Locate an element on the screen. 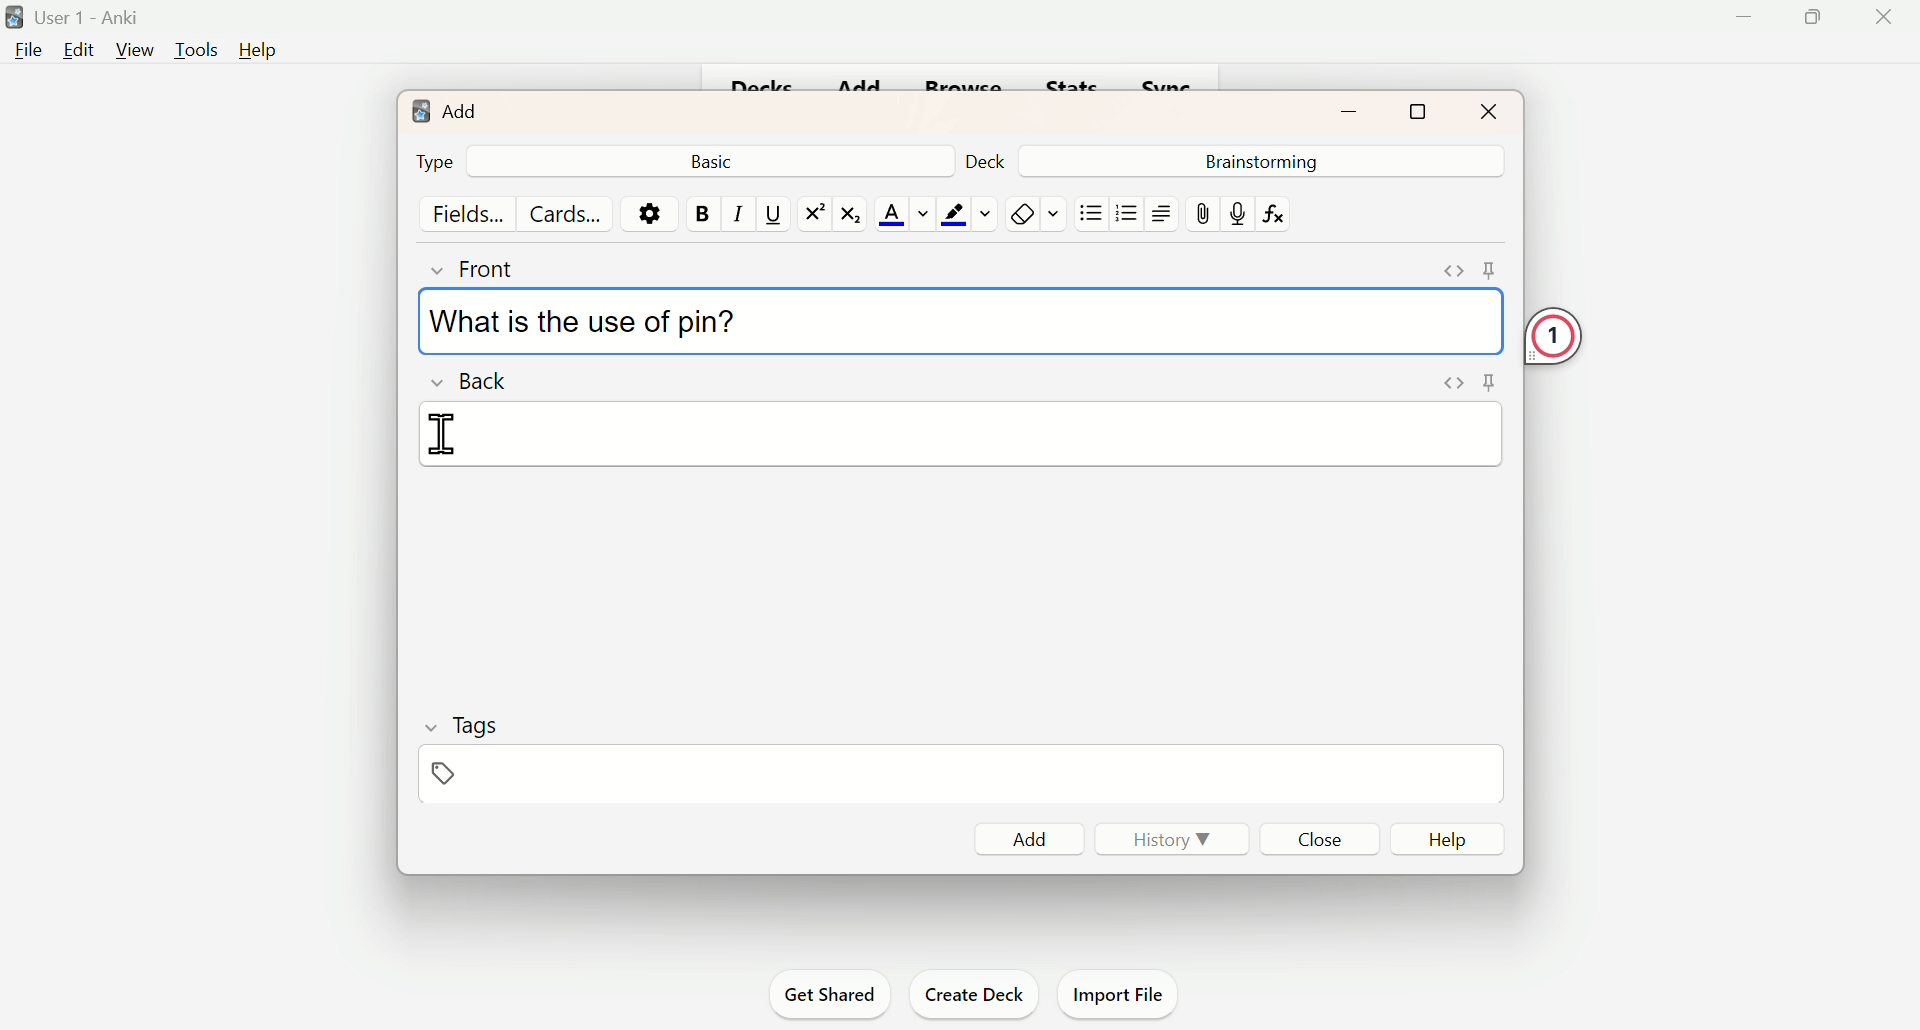 The height and width of the screenshot is (1030, 1920). Get Shared is located at coordinates (837, 995).